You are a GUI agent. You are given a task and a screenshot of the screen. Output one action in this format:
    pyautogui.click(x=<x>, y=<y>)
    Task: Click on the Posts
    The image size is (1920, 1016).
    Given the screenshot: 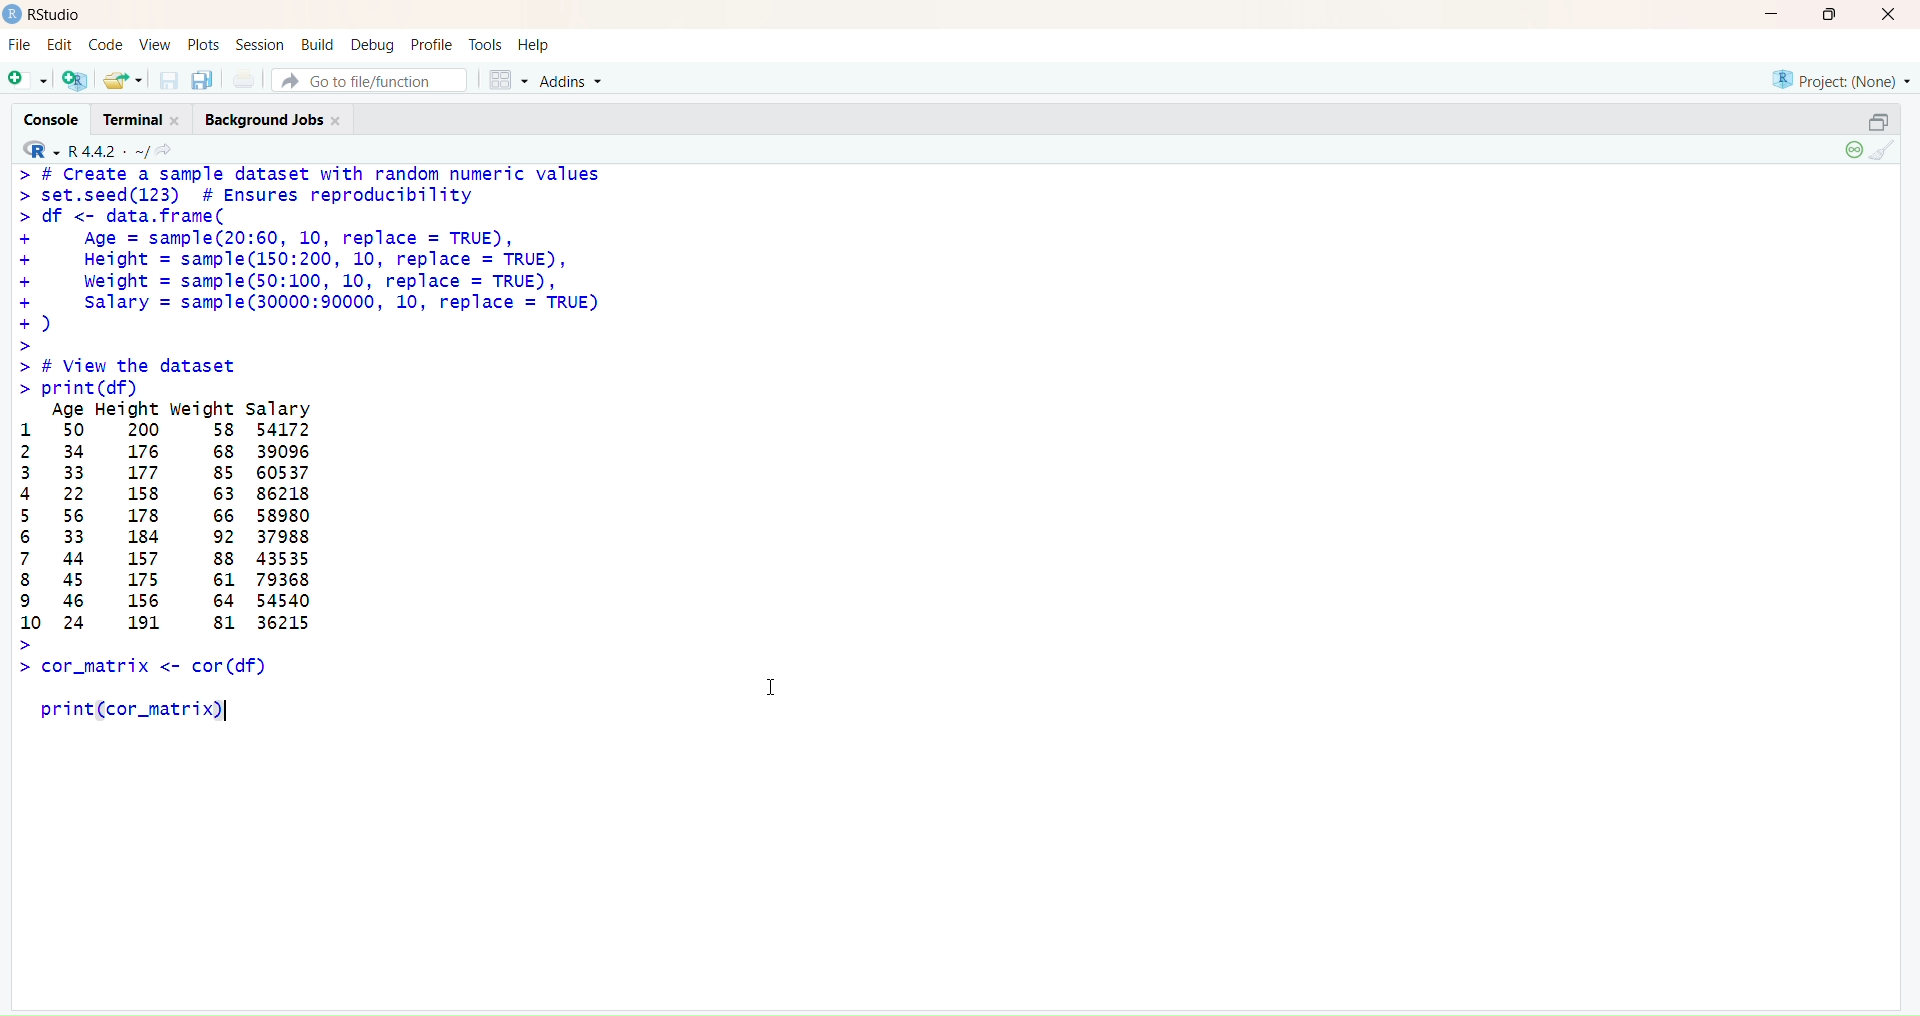 What is the action you would take?
    pyautogui.click(x=200, y=44)
    